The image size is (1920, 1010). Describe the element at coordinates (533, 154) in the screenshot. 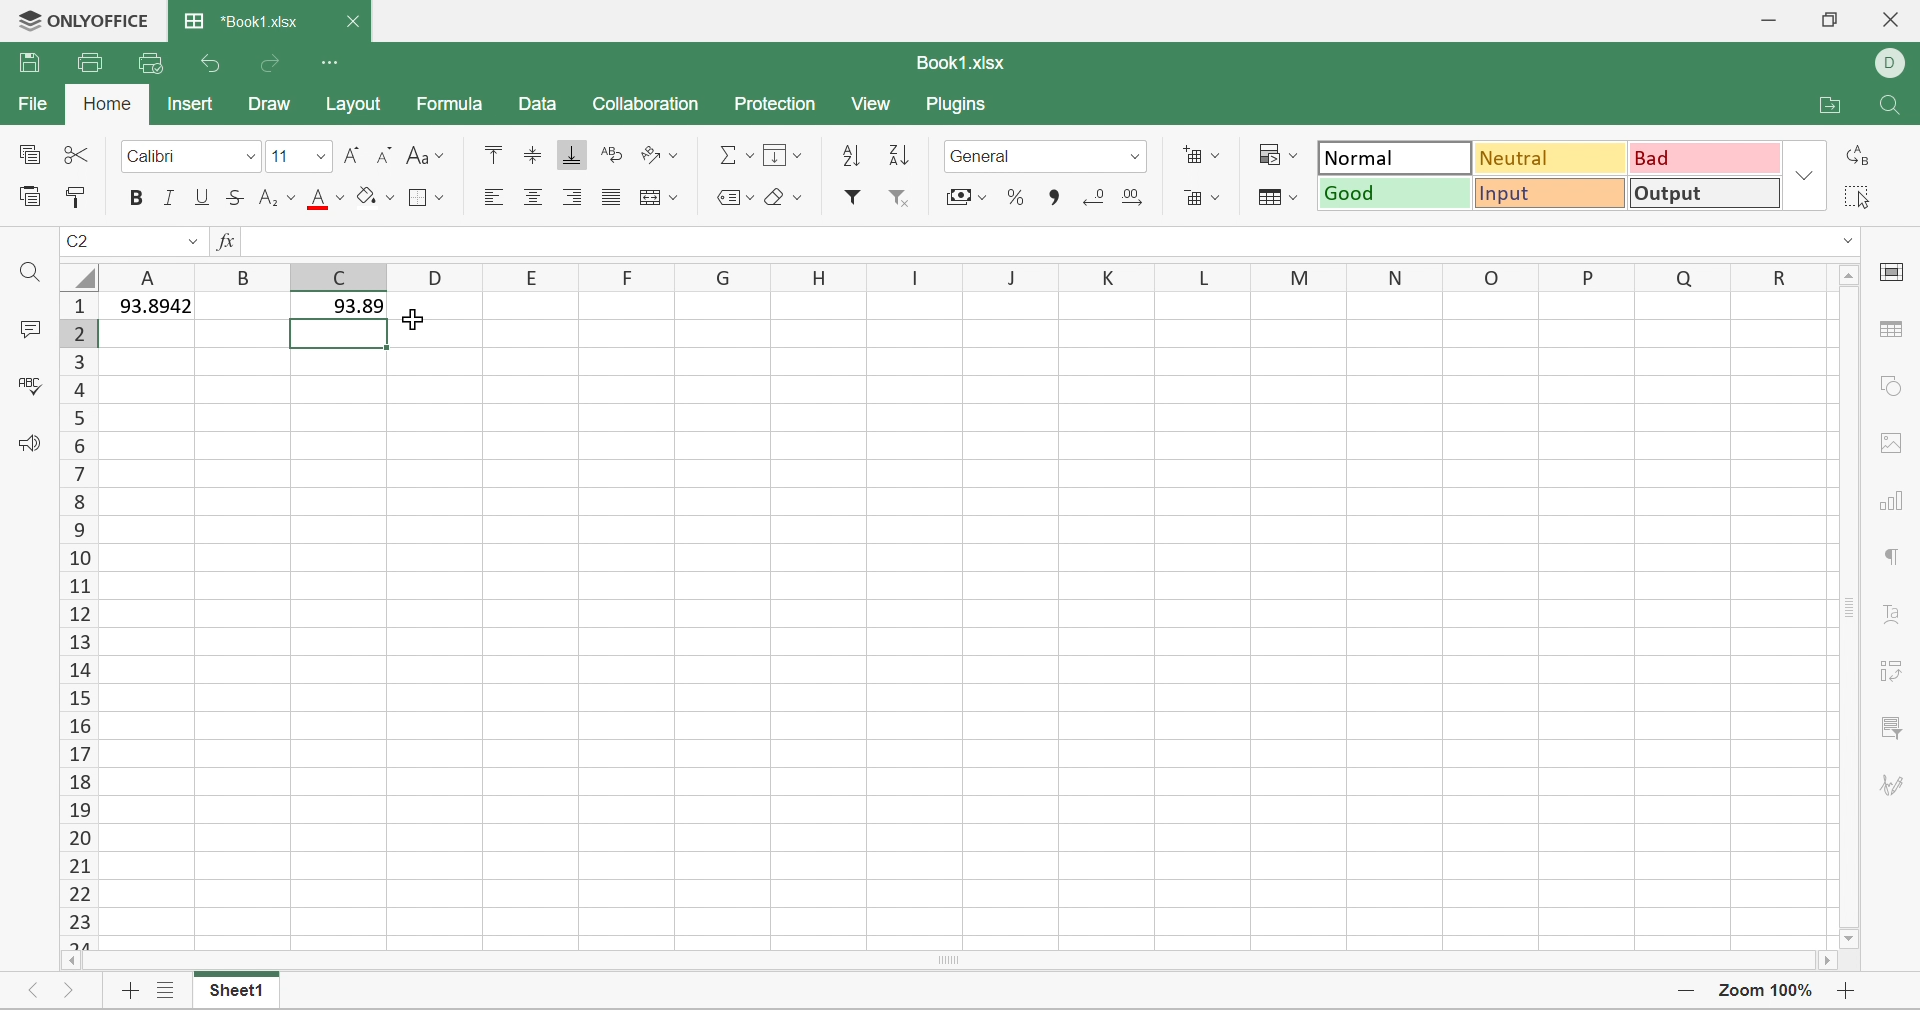

I see `Align Middle` at that location.